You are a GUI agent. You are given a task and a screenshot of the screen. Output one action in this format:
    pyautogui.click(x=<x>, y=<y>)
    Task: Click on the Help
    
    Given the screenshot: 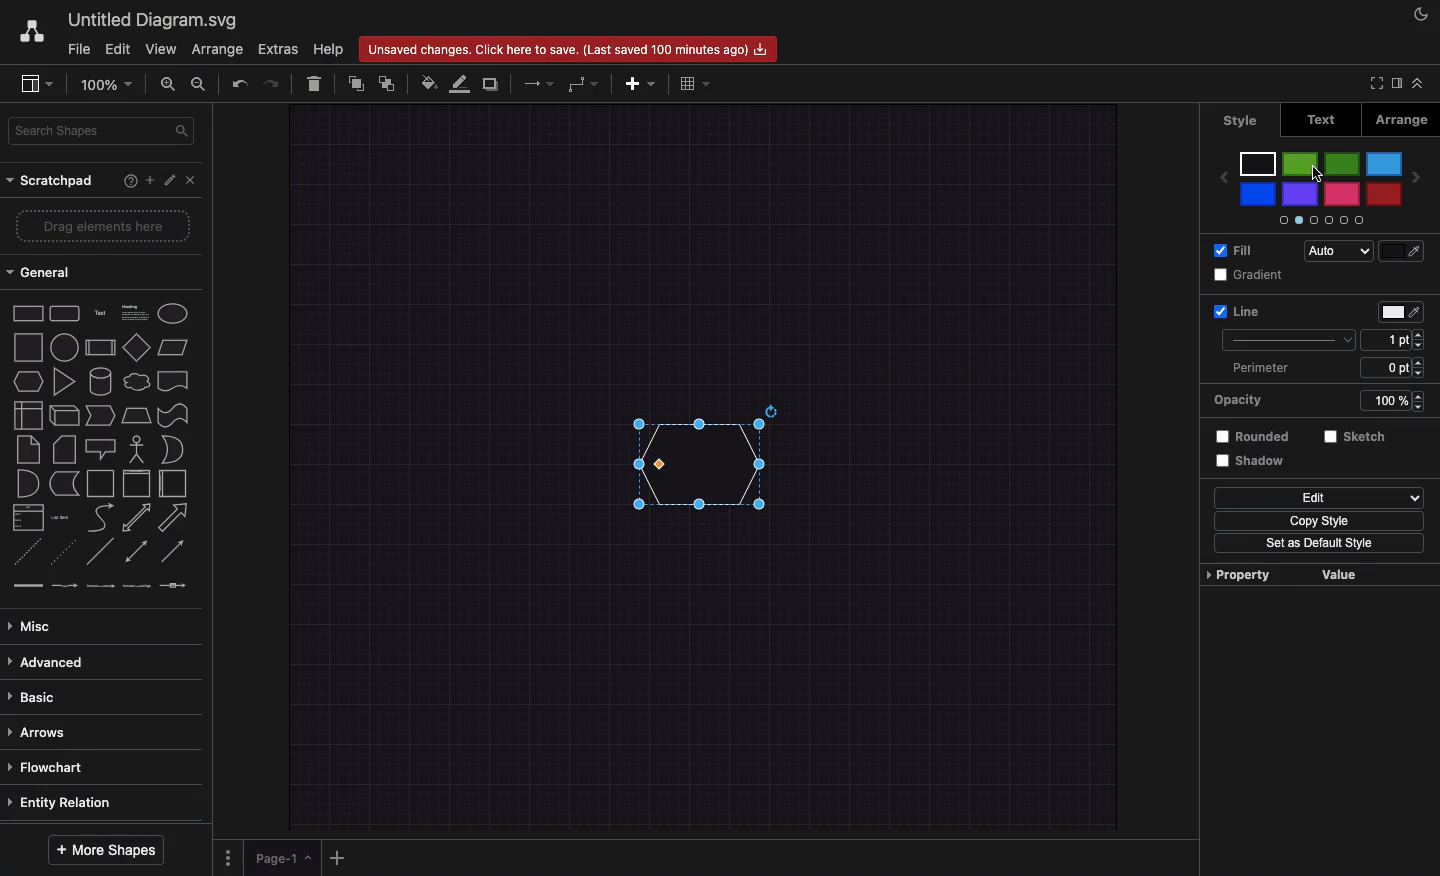 What is the action you would take?
    pyautogui.click(x=130, y=180)
    